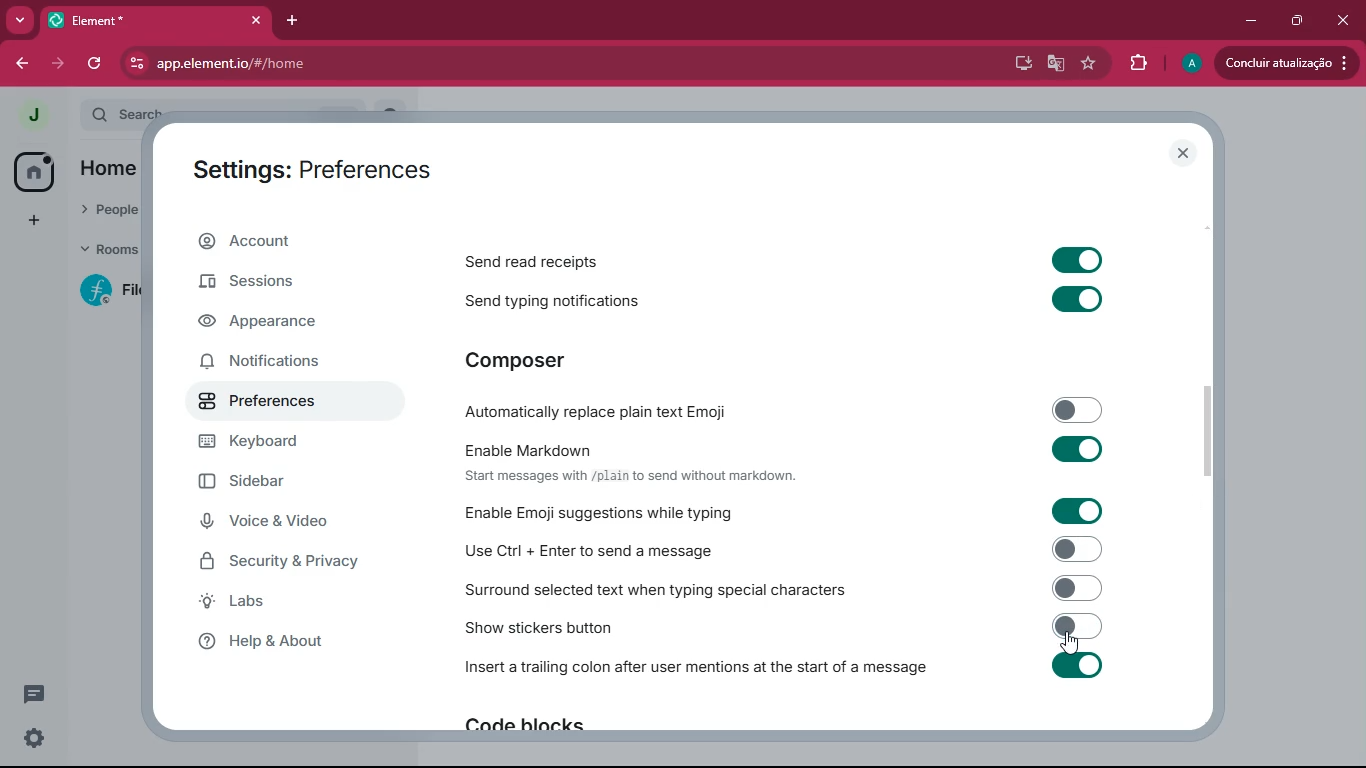  Describe the element at coordinates (279, 483) in the screenshot. I see `sidebar` at that location.